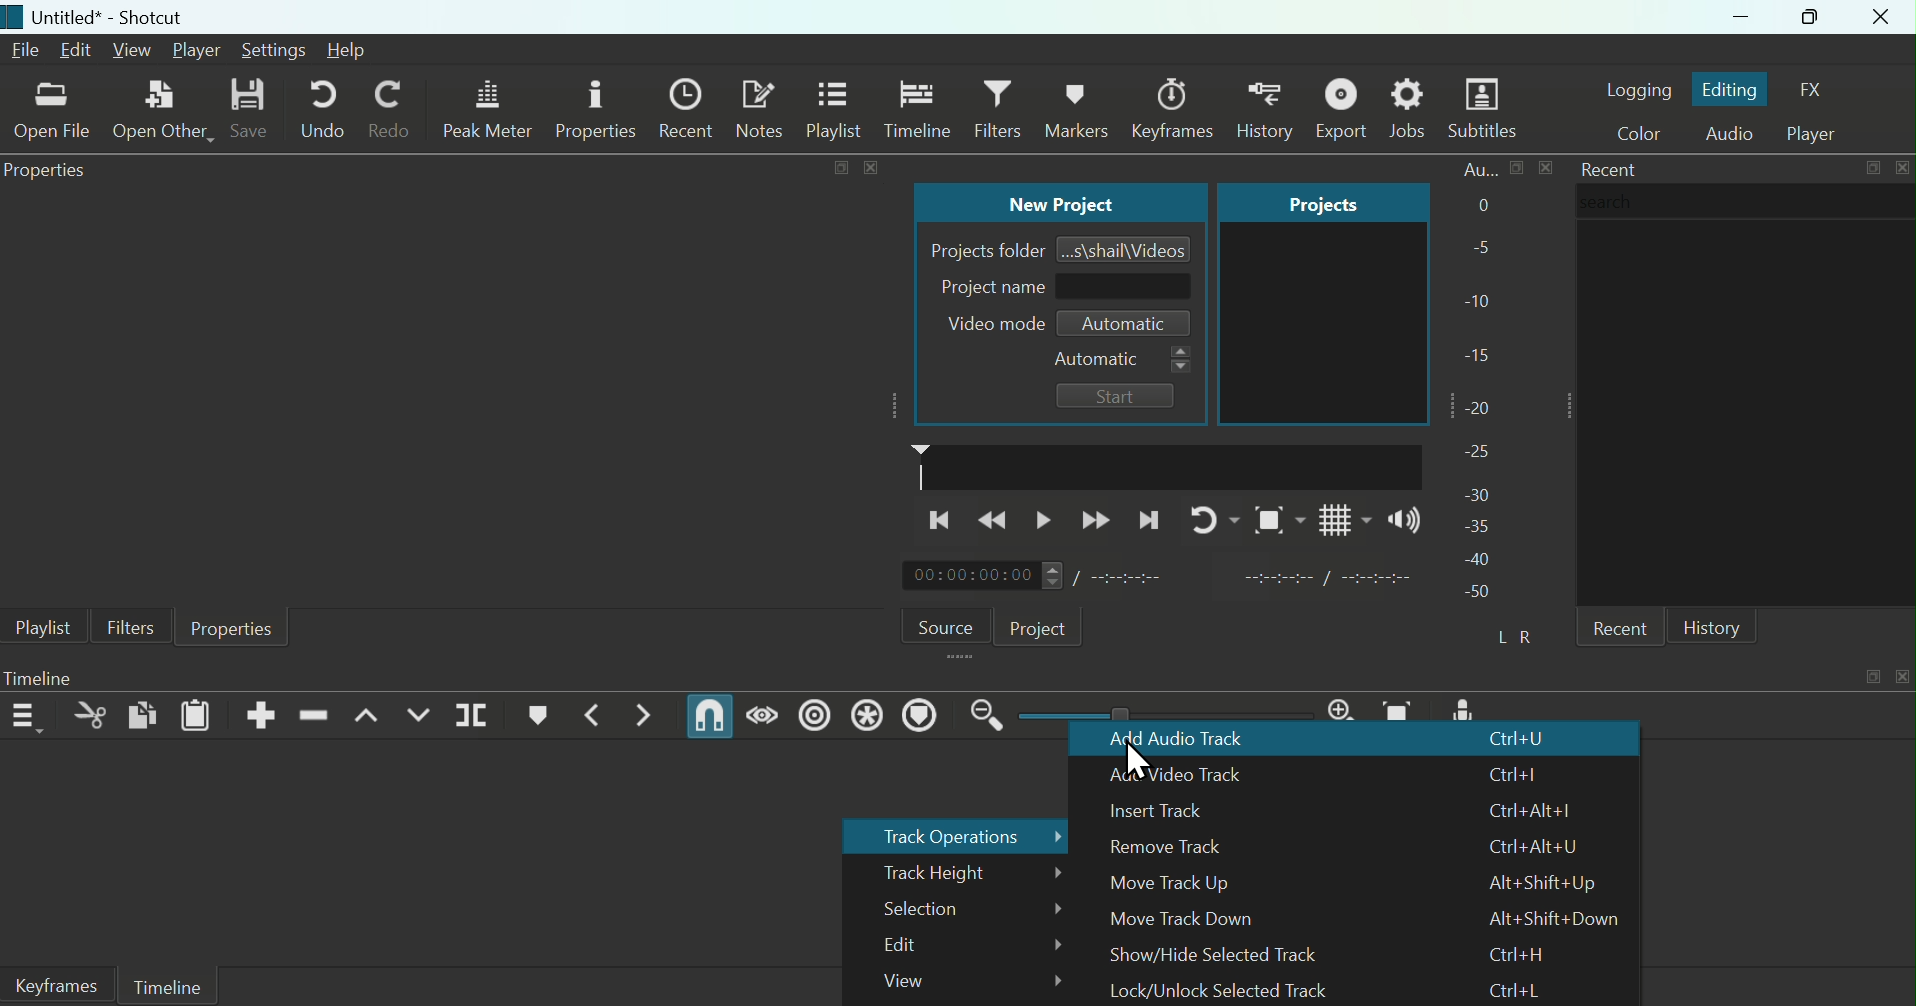 The width and height of the screenshot is (1916, 1006). Describe the element at coordinates (1638, 86) in the screenshot. I see `Logging` at that location.